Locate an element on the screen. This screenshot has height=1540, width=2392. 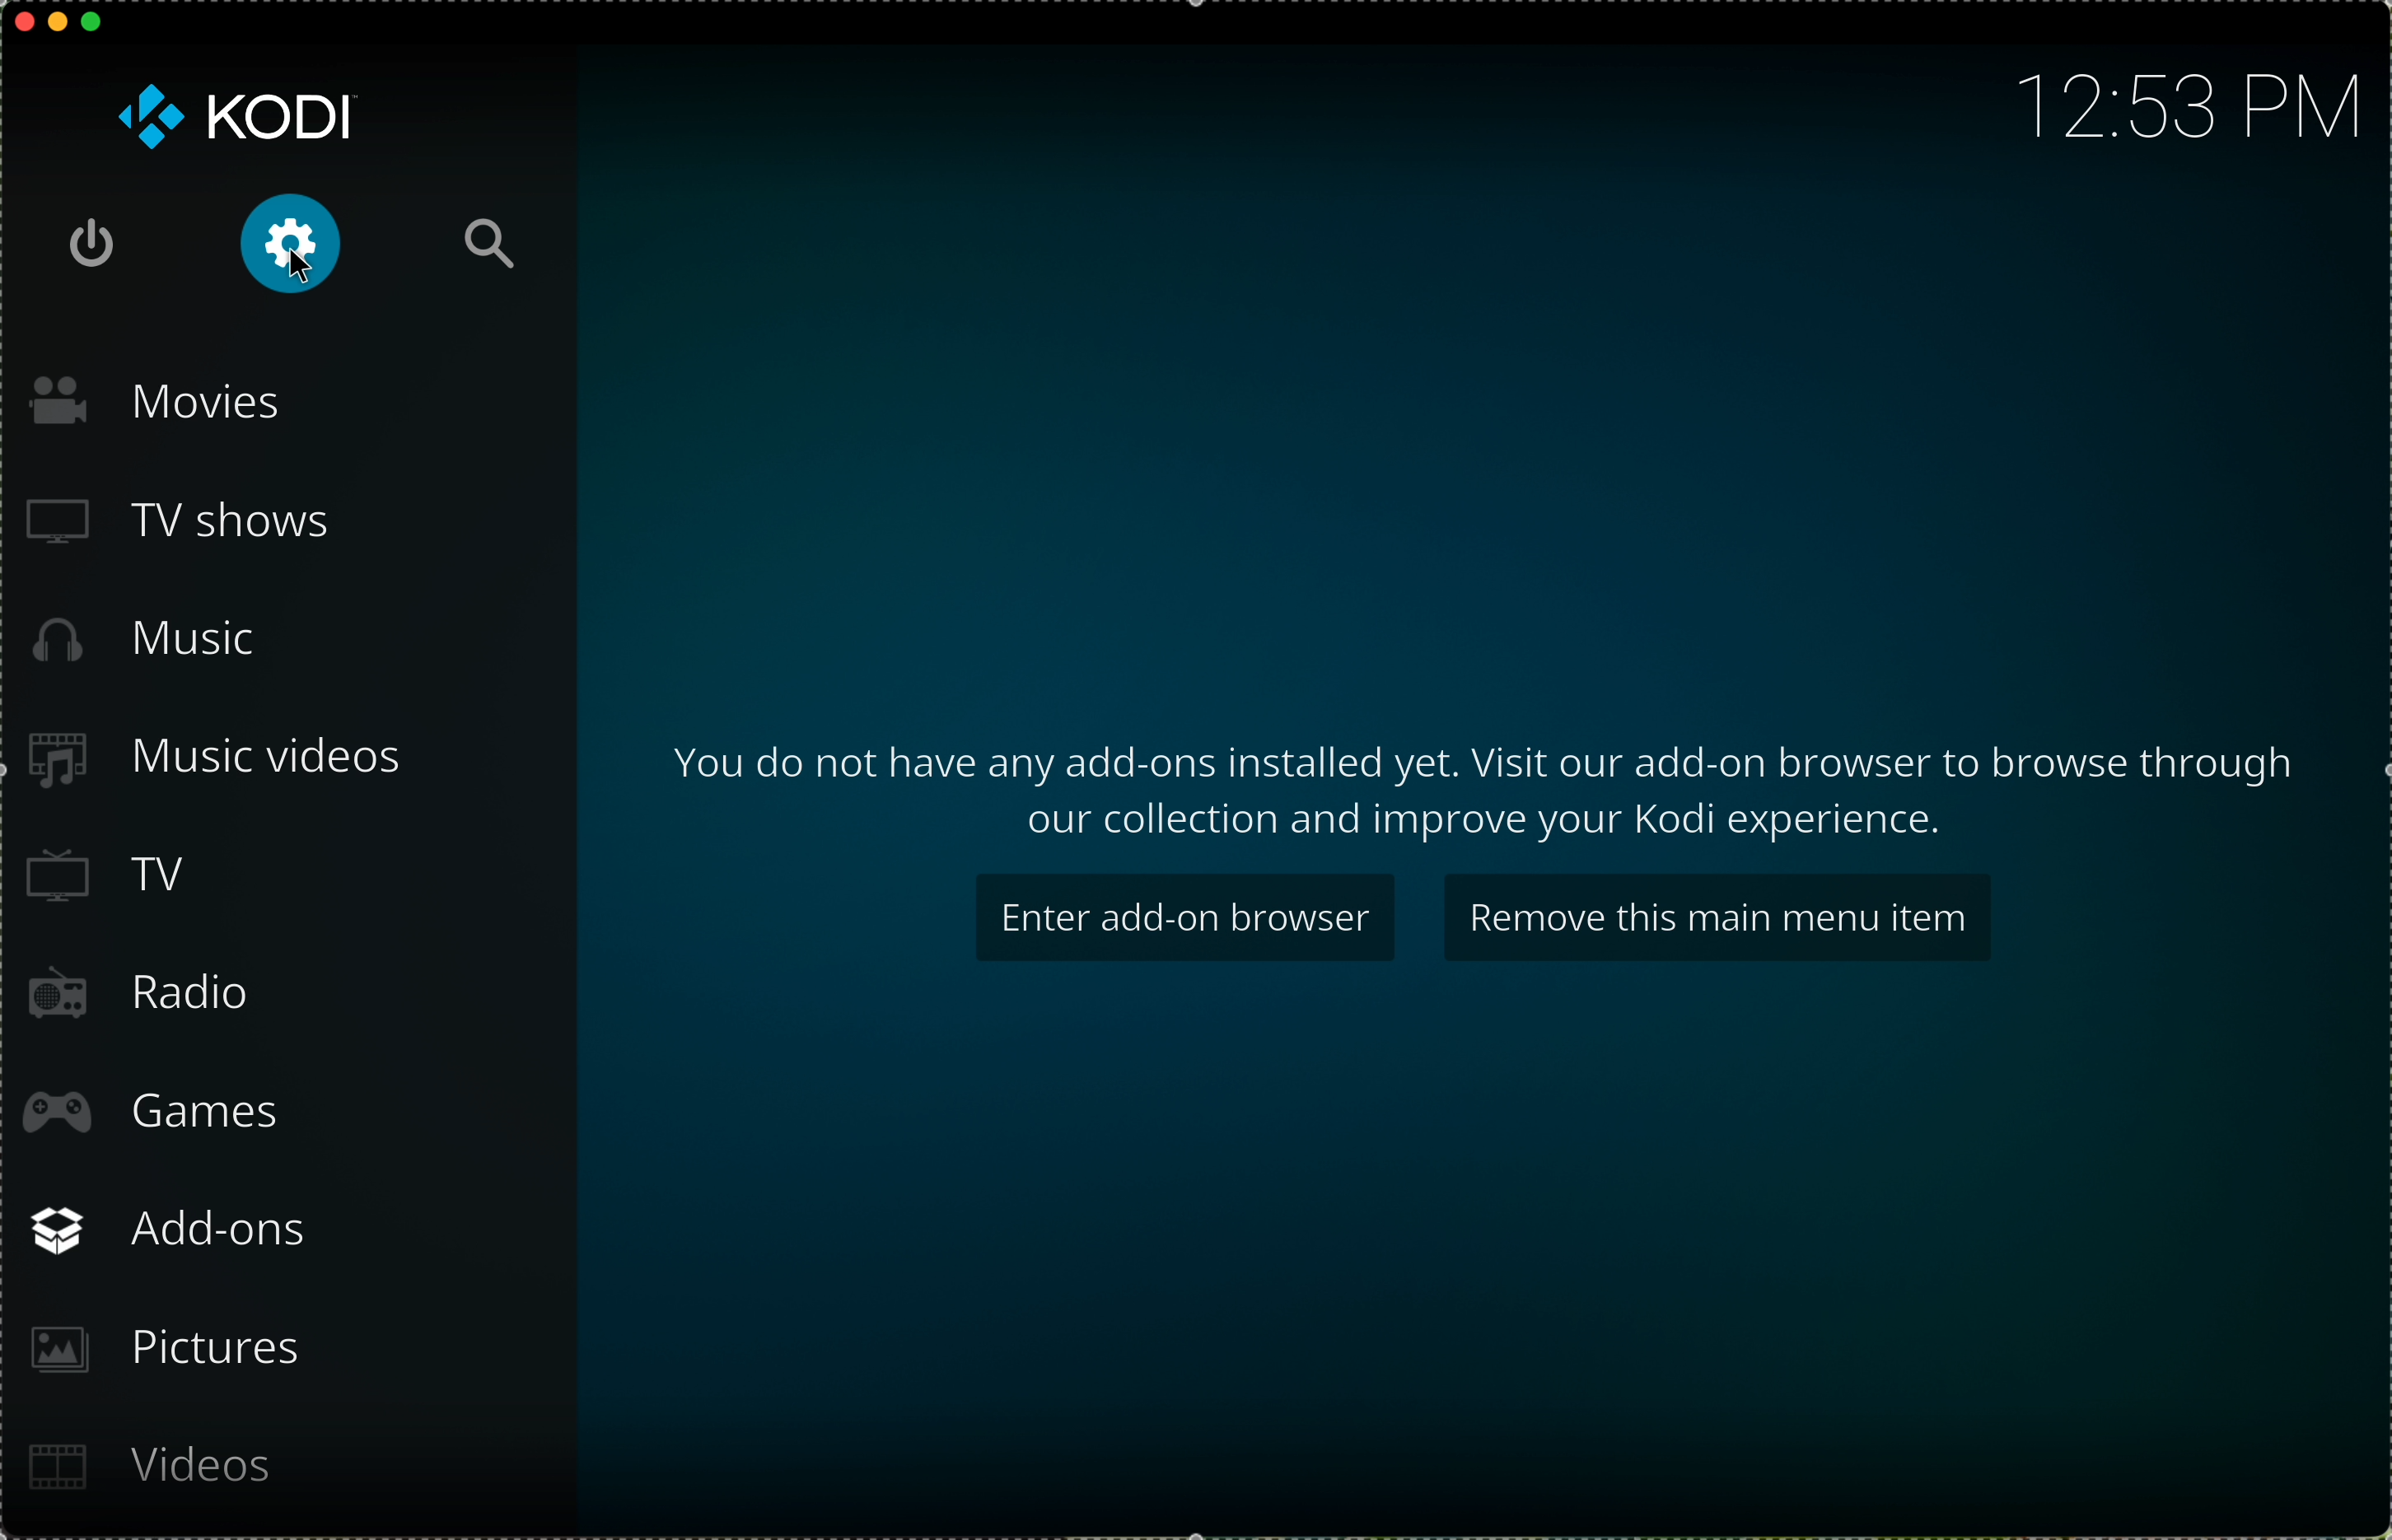
maximize is located at coordinates (93, 29).